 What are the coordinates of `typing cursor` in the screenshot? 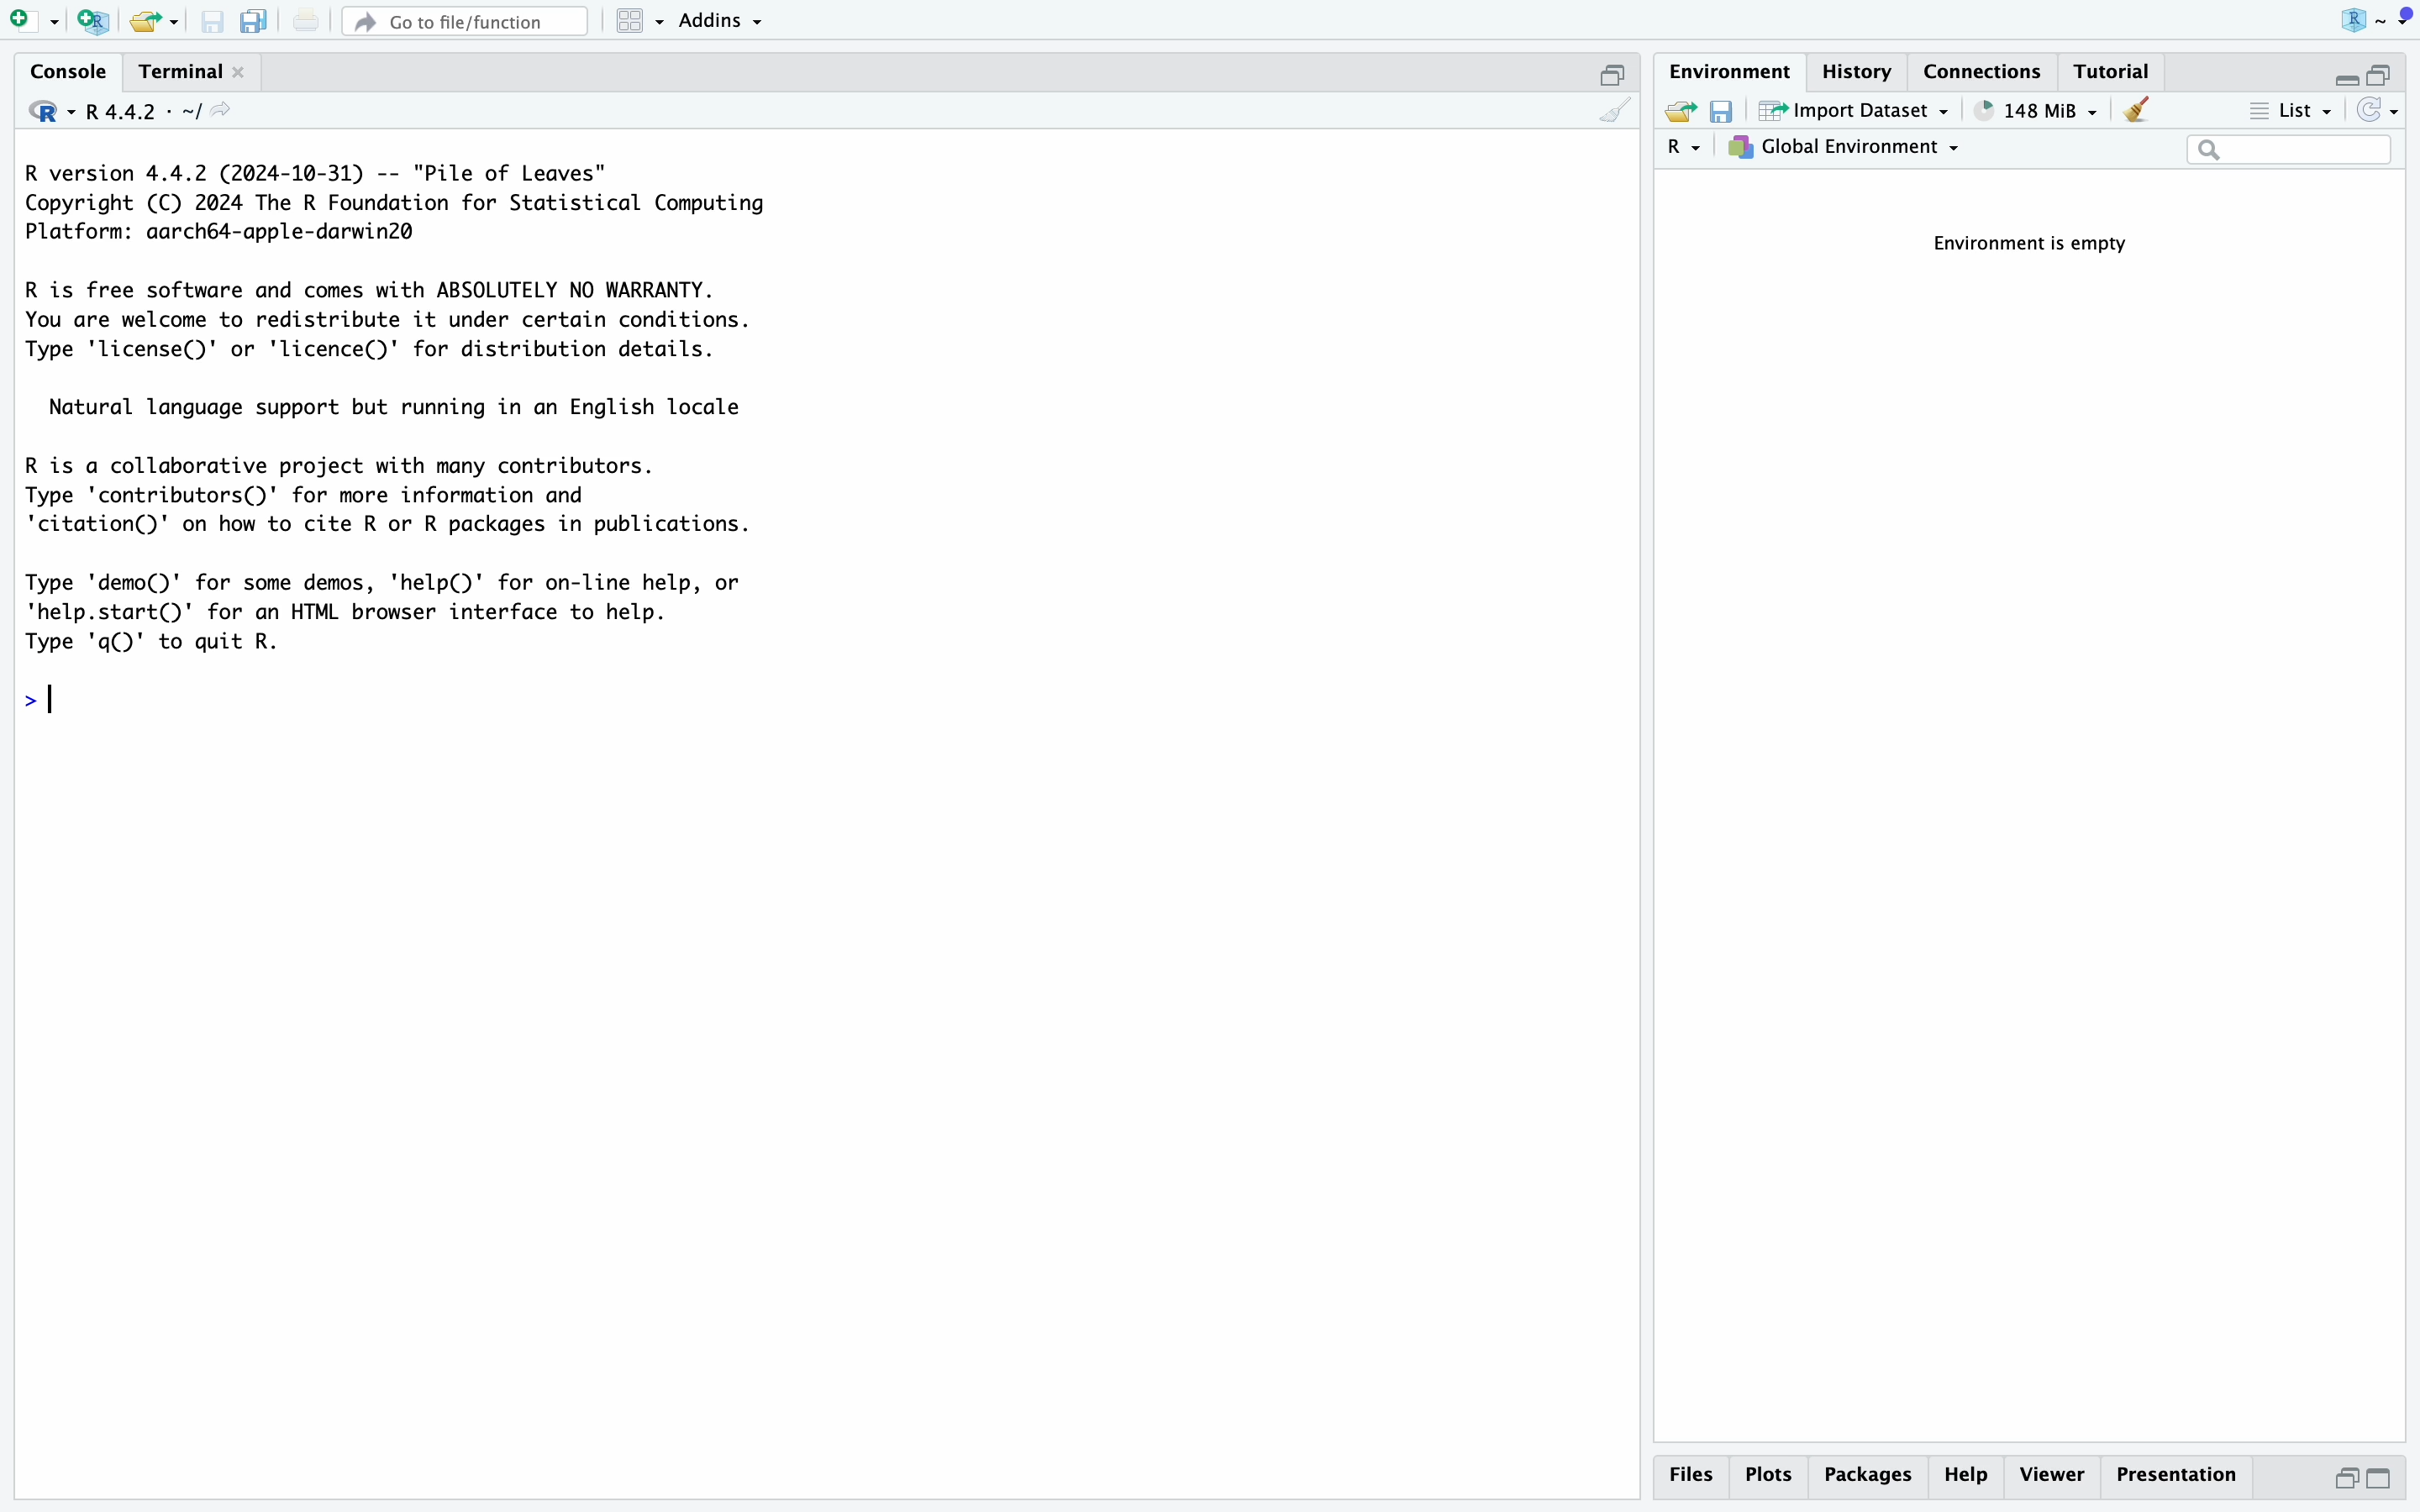 It's located at (60, 697).